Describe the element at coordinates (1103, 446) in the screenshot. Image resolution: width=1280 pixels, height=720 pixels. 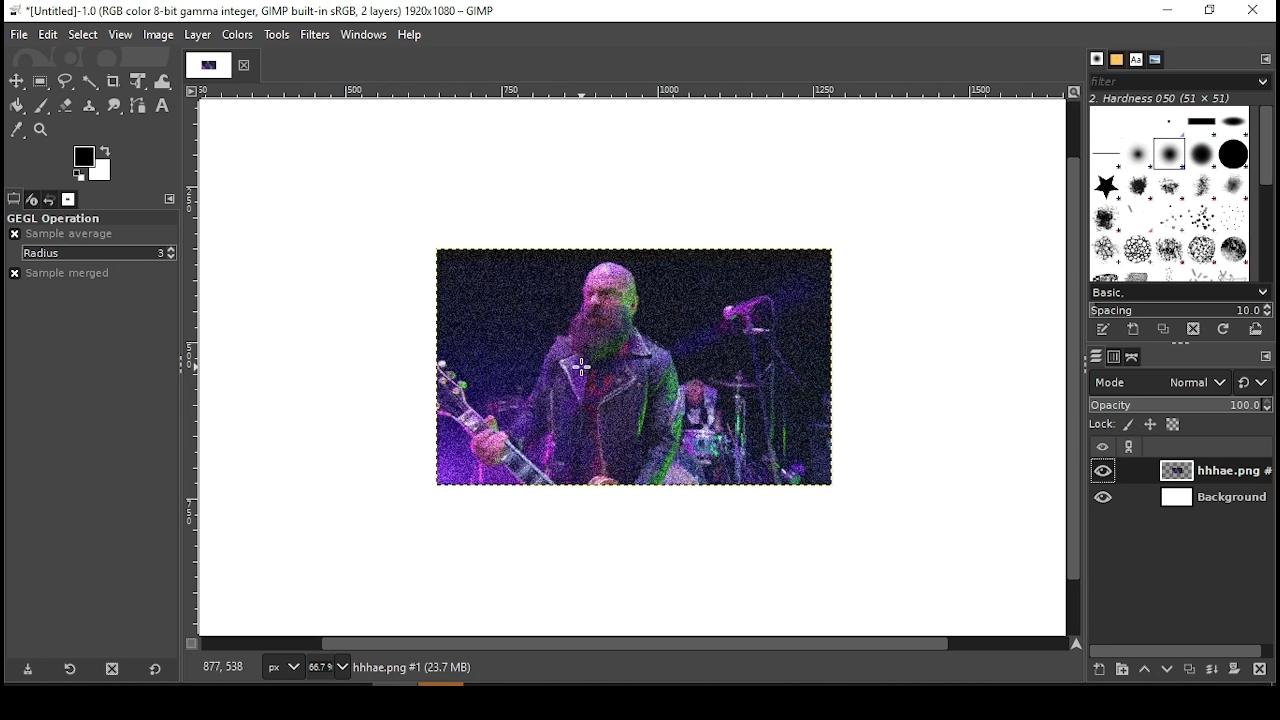
I see `layer visibility` at that location.